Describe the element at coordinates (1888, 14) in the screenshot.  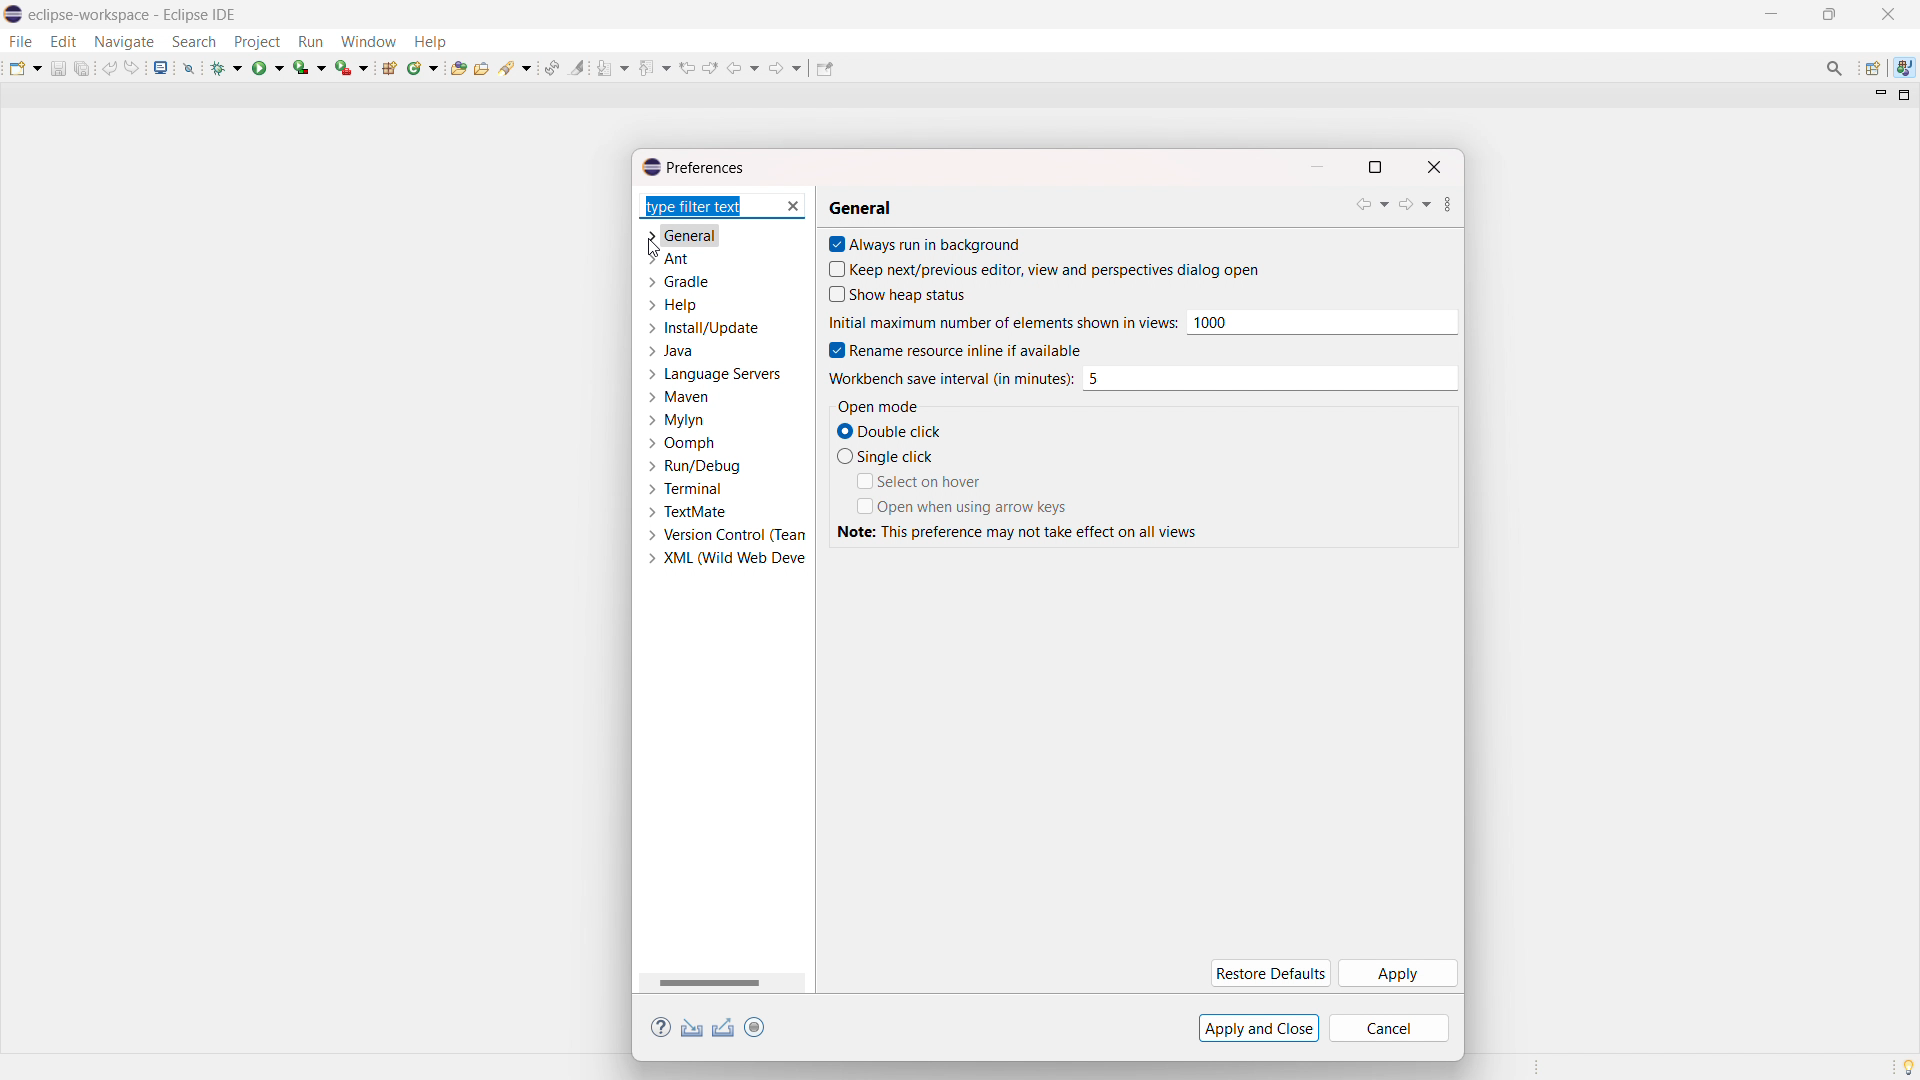
I see `close` at that location.